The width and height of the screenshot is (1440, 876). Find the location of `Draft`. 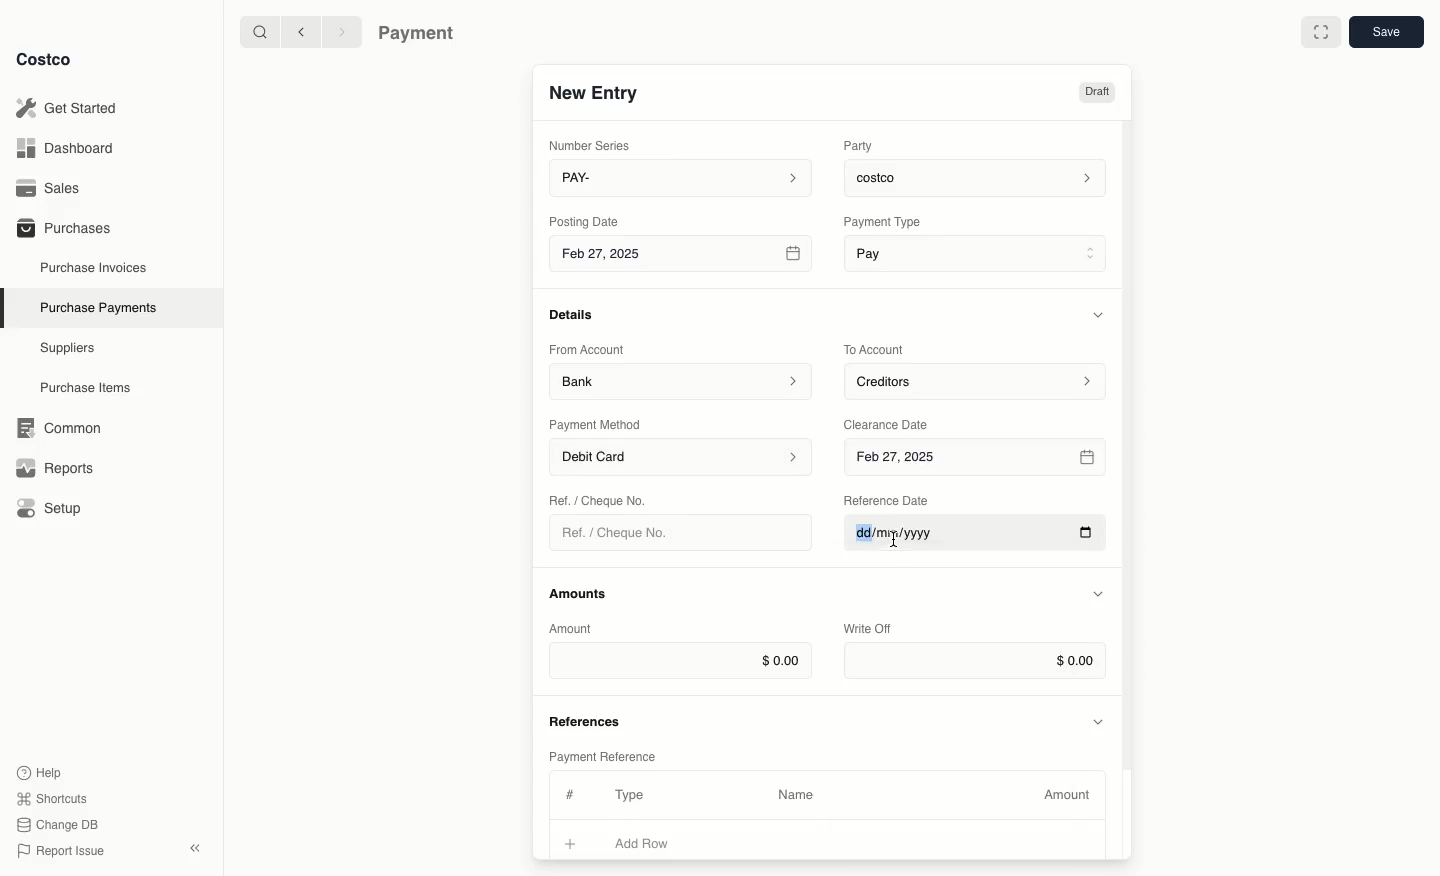

Draft is located at coordinates (1096, 92).